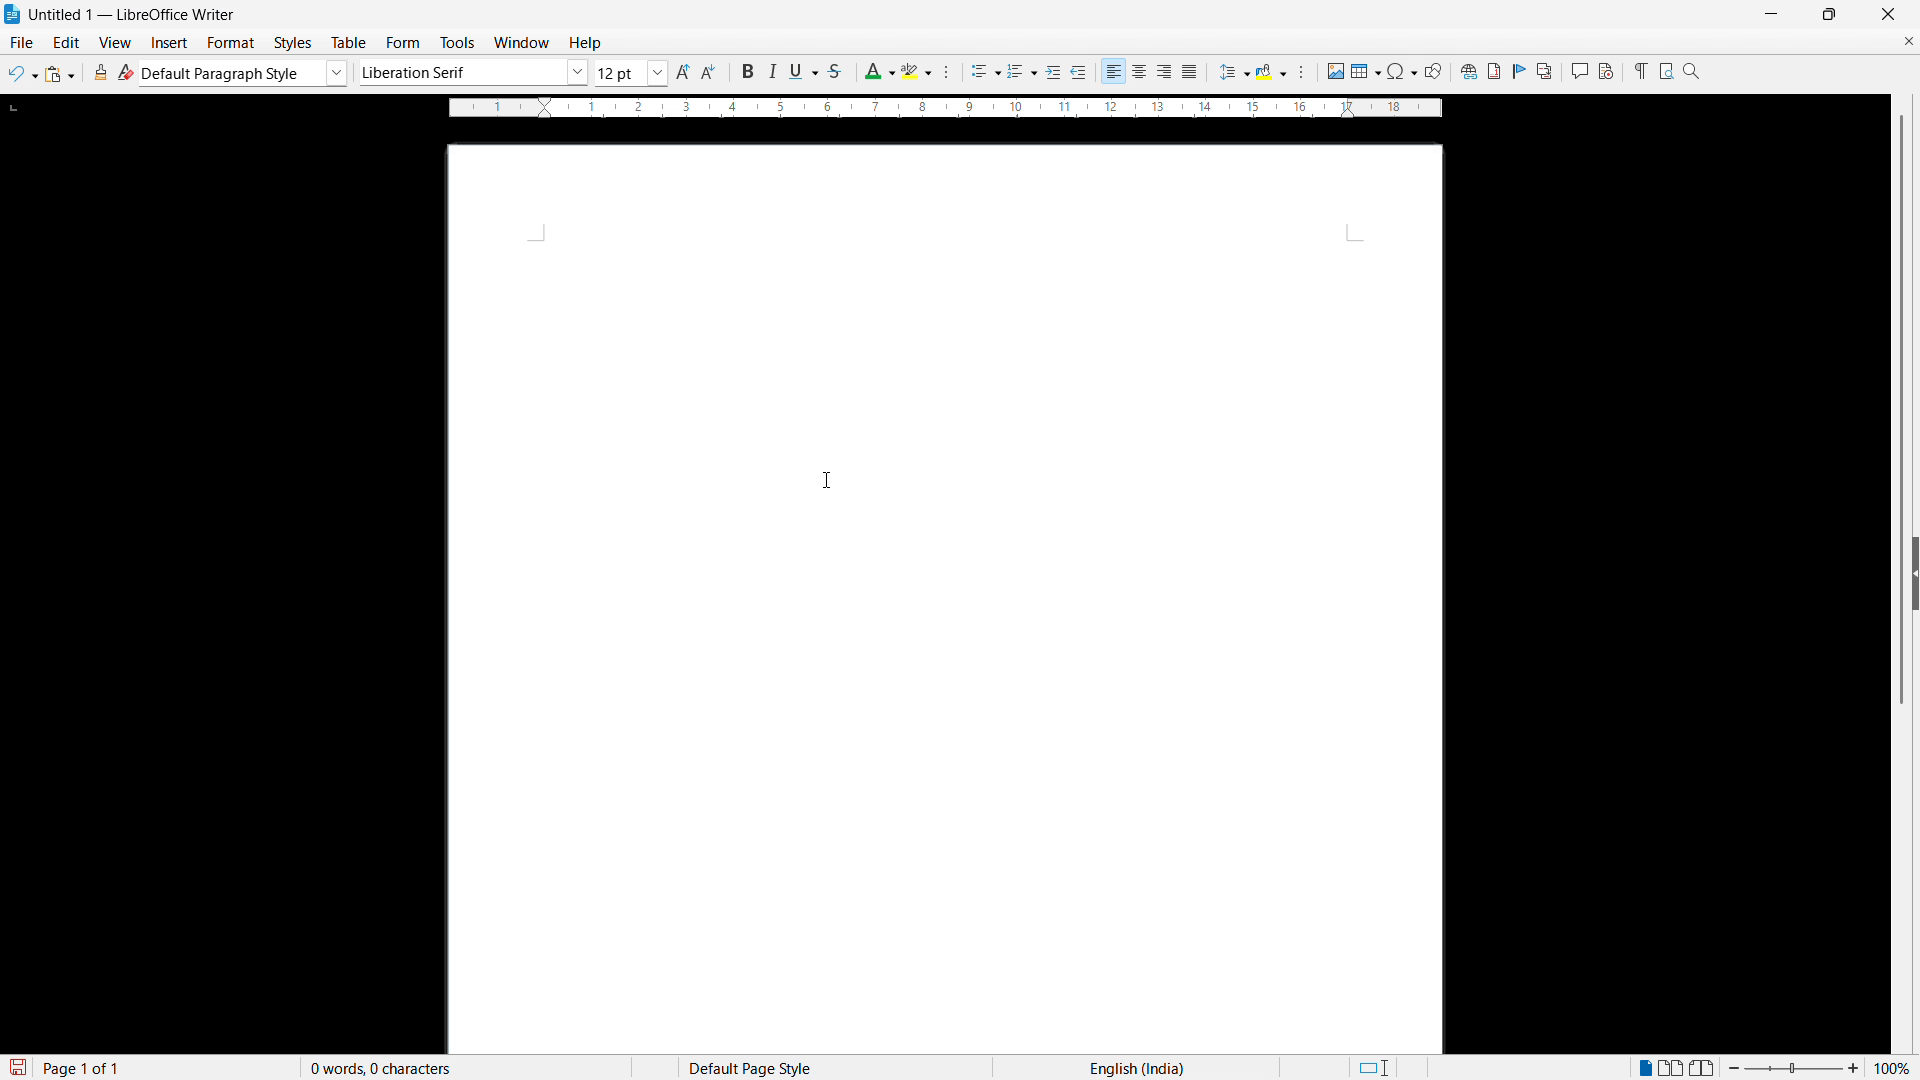  What do you see at coordinates (1770, 14) in the screenshot?
I see `minimise ` at bounding box center [1770, 14].